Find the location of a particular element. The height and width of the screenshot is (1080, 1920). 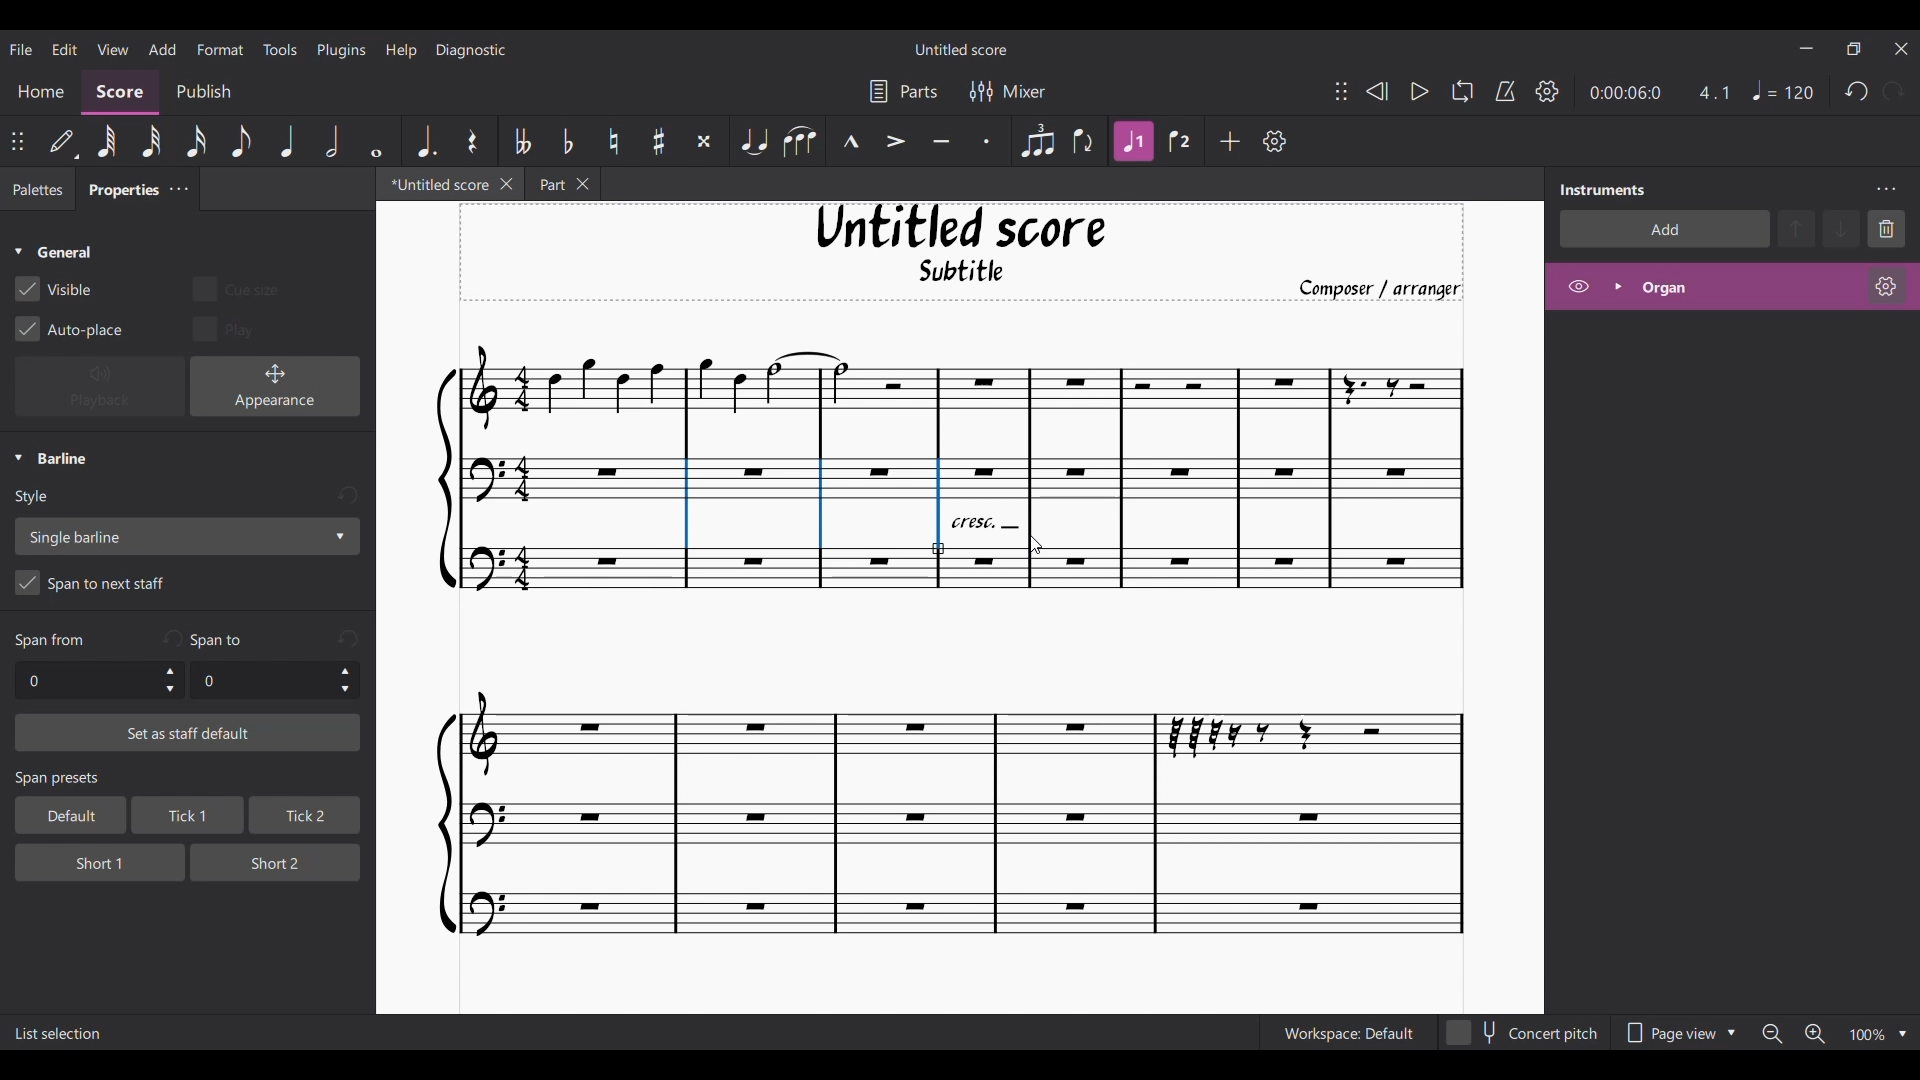

Description of current selection is located at coordinates (59, 1034).